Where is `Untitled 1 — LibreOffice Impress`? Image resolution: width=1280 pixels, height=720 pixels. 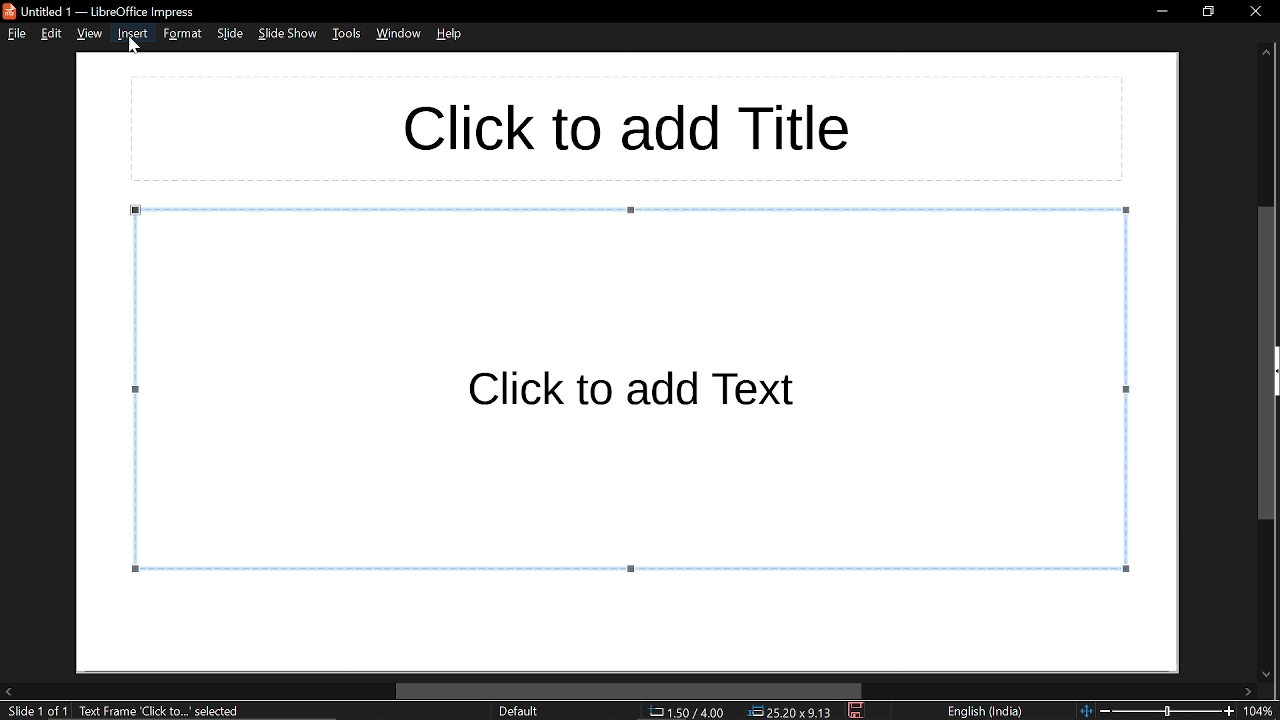
Untitled 1 — LibreOffice Impress is located at coordinates (108, 10).